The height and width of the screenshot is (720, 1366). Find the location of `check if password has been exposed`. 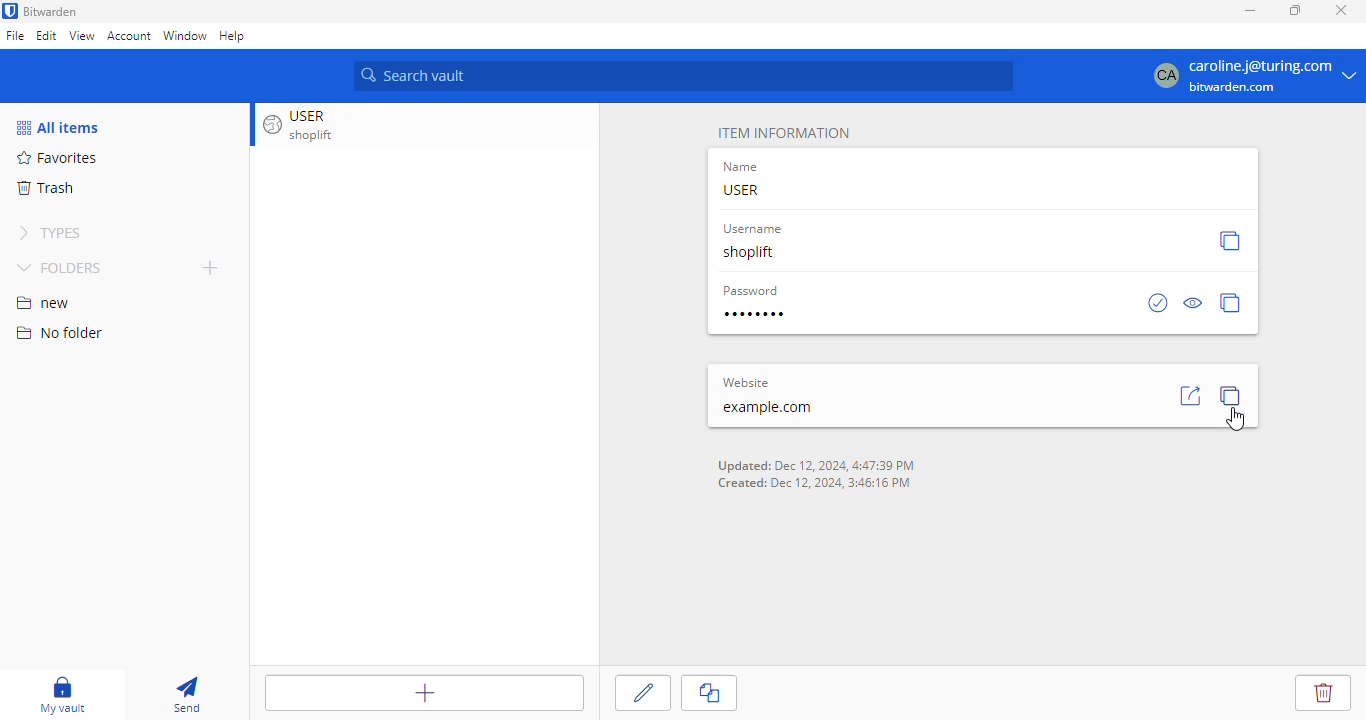

check if password has been exposed is located at coordinates (1159, 303).